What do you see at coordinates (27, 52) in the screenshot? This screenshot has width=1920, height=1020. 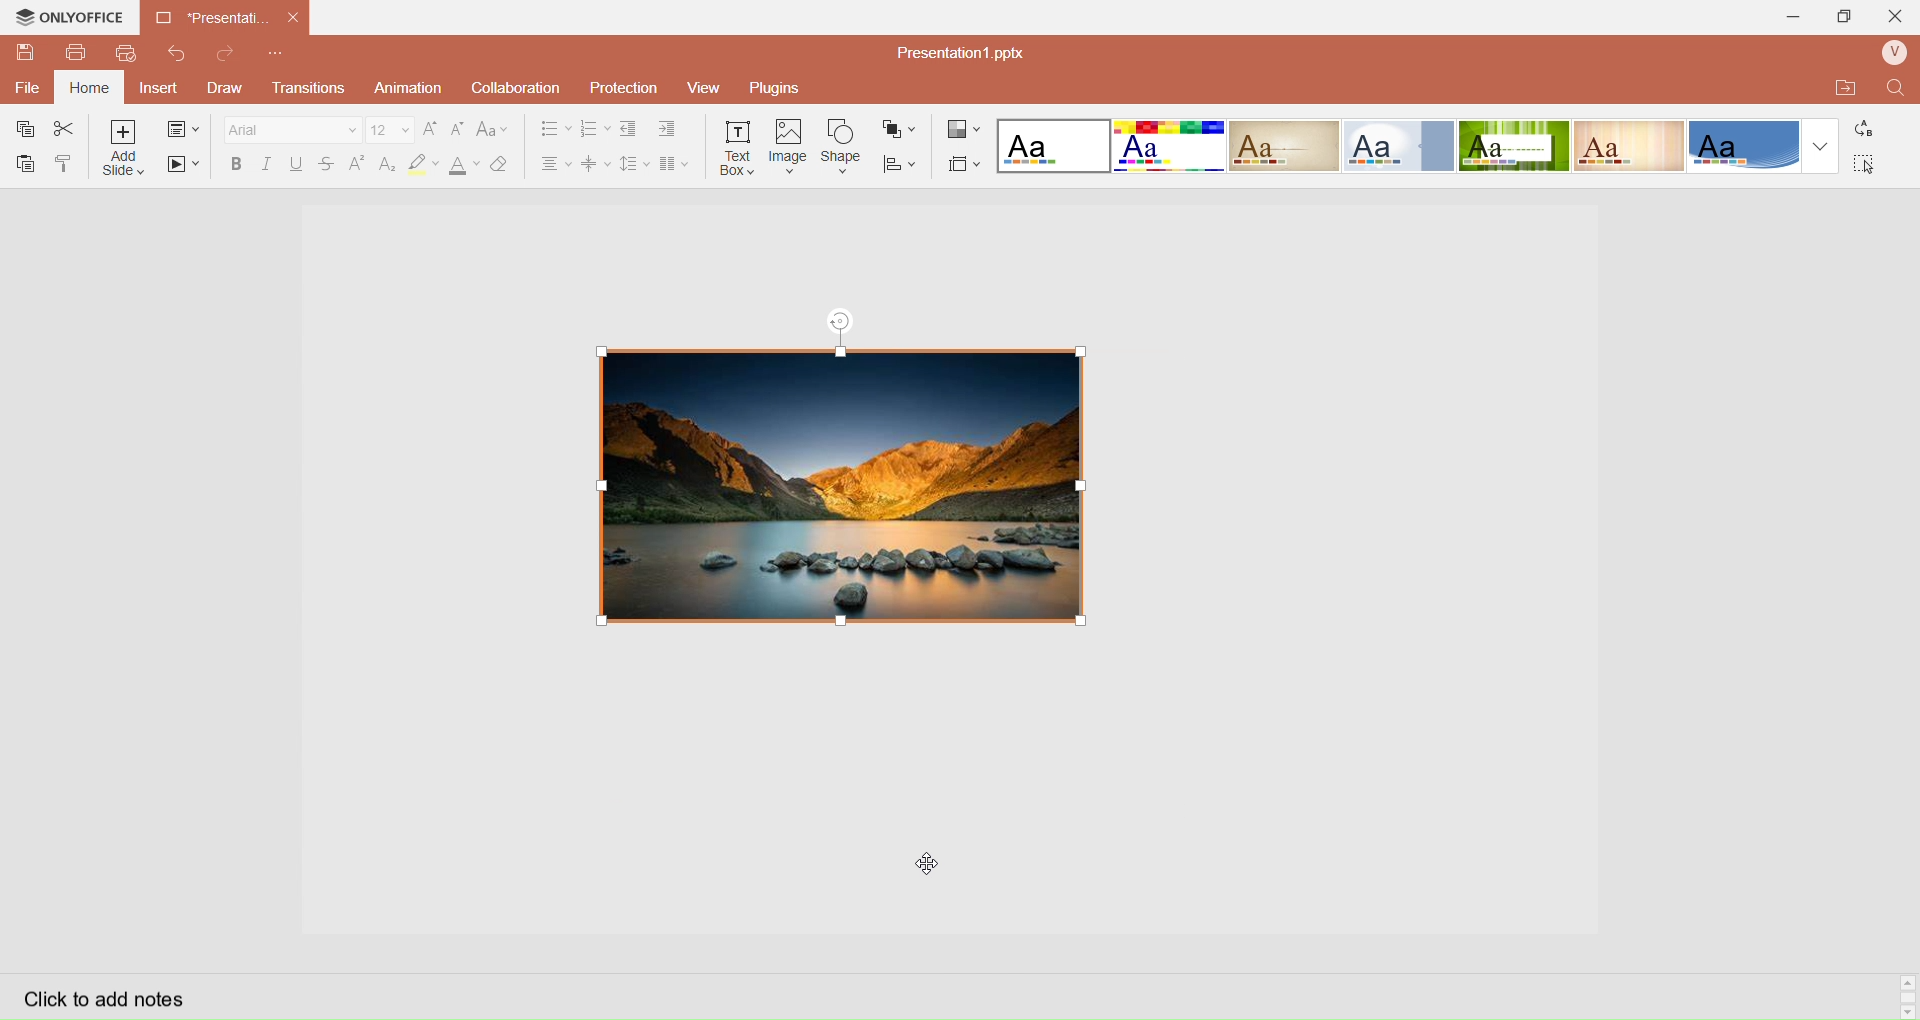 I see `QuickSave` at bounding box center [27, 52].